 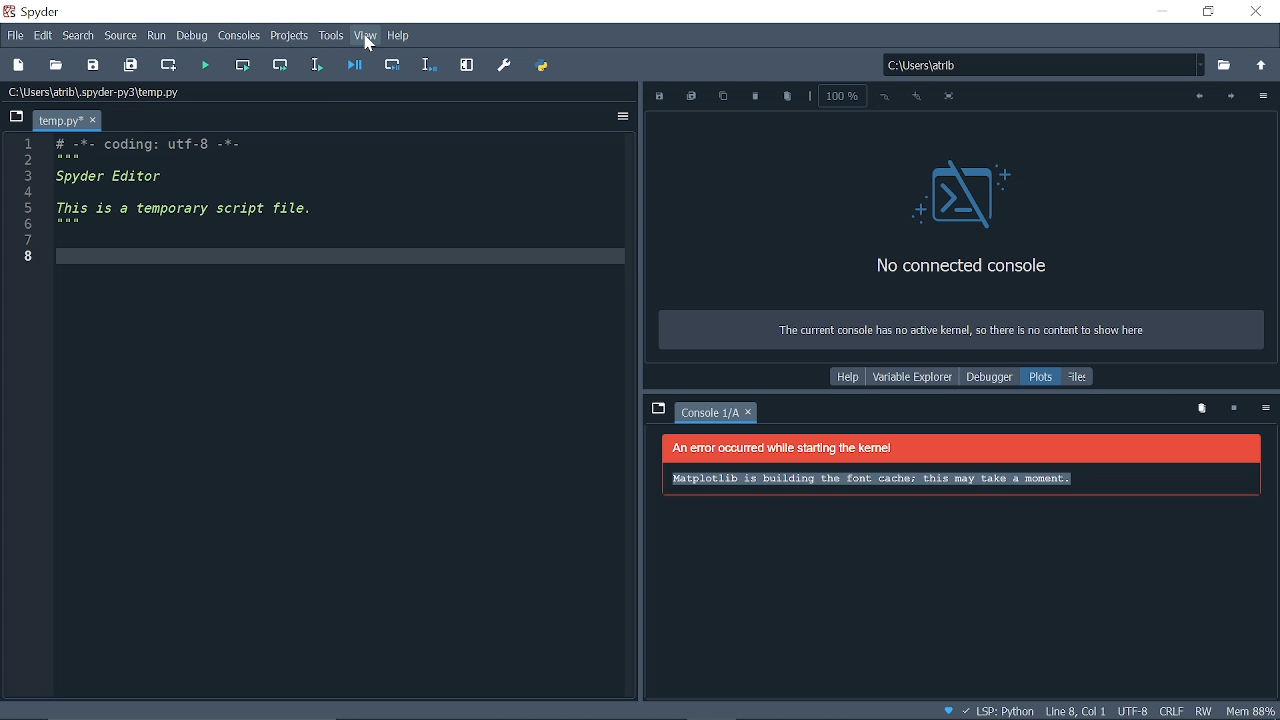 What do you see at coordinates (1209, 12) in the screenshot?
I see `Restore down` at bounding box center [1209, 12].